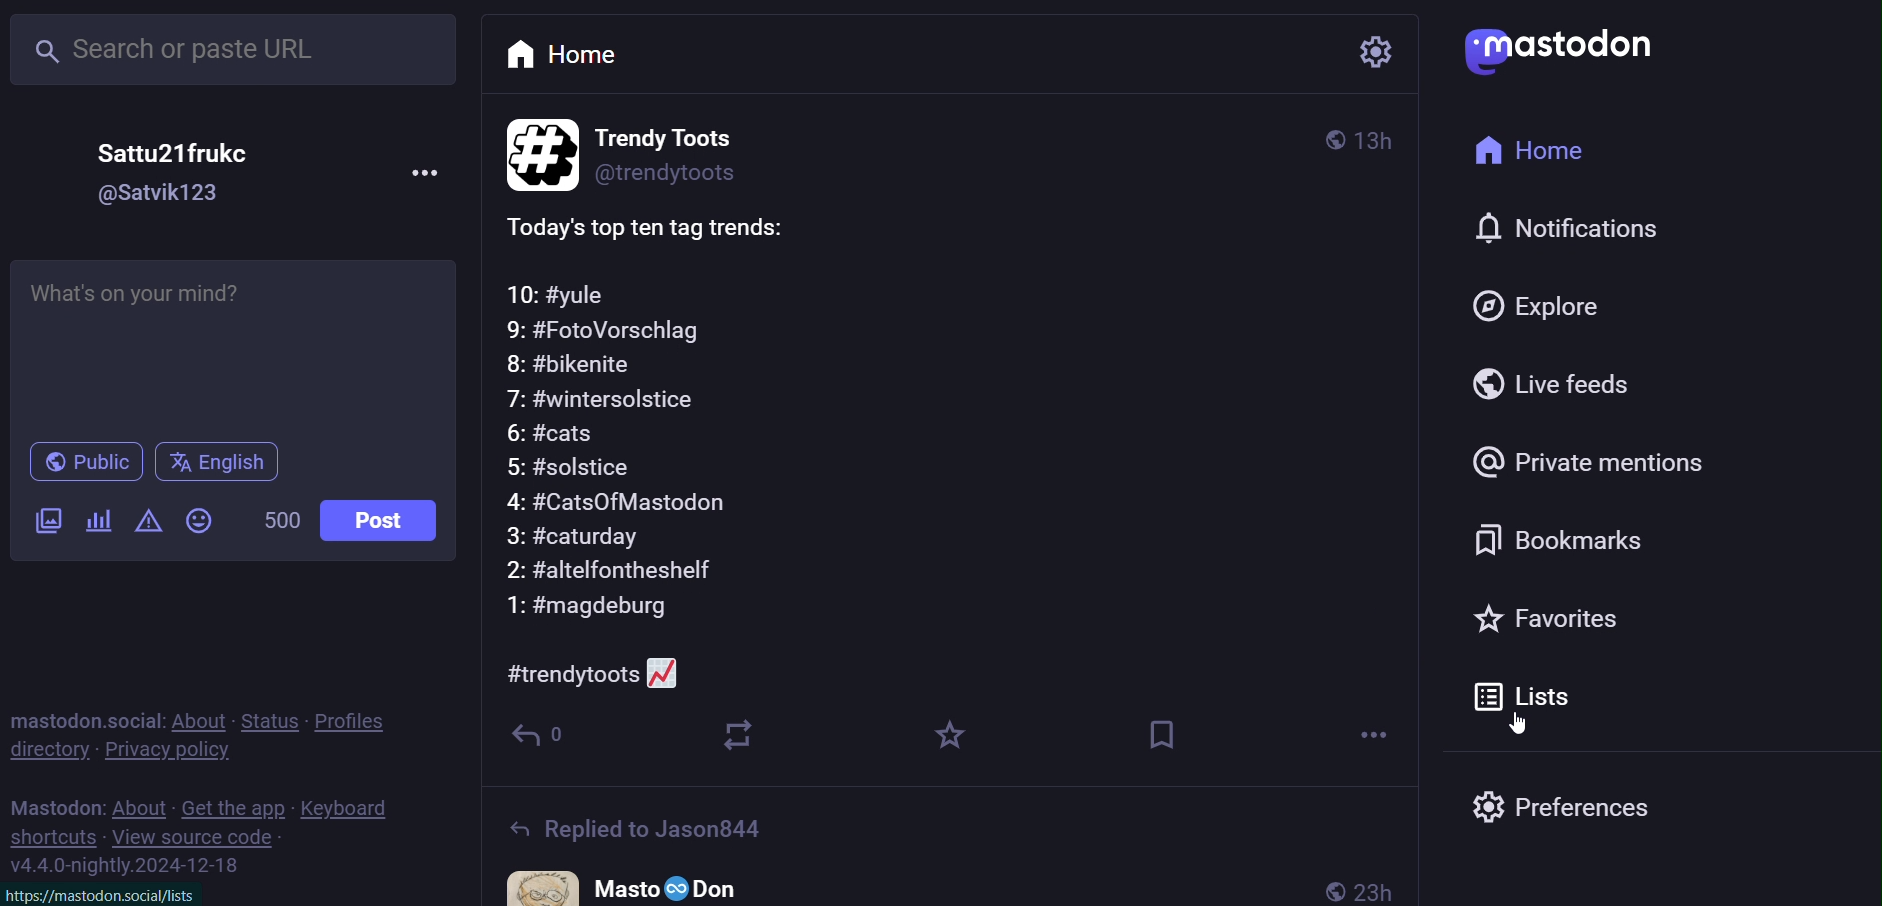 Image resolution: width=1882 pixels, height=906 pixels. I want to click on public, so click(1321, 139).